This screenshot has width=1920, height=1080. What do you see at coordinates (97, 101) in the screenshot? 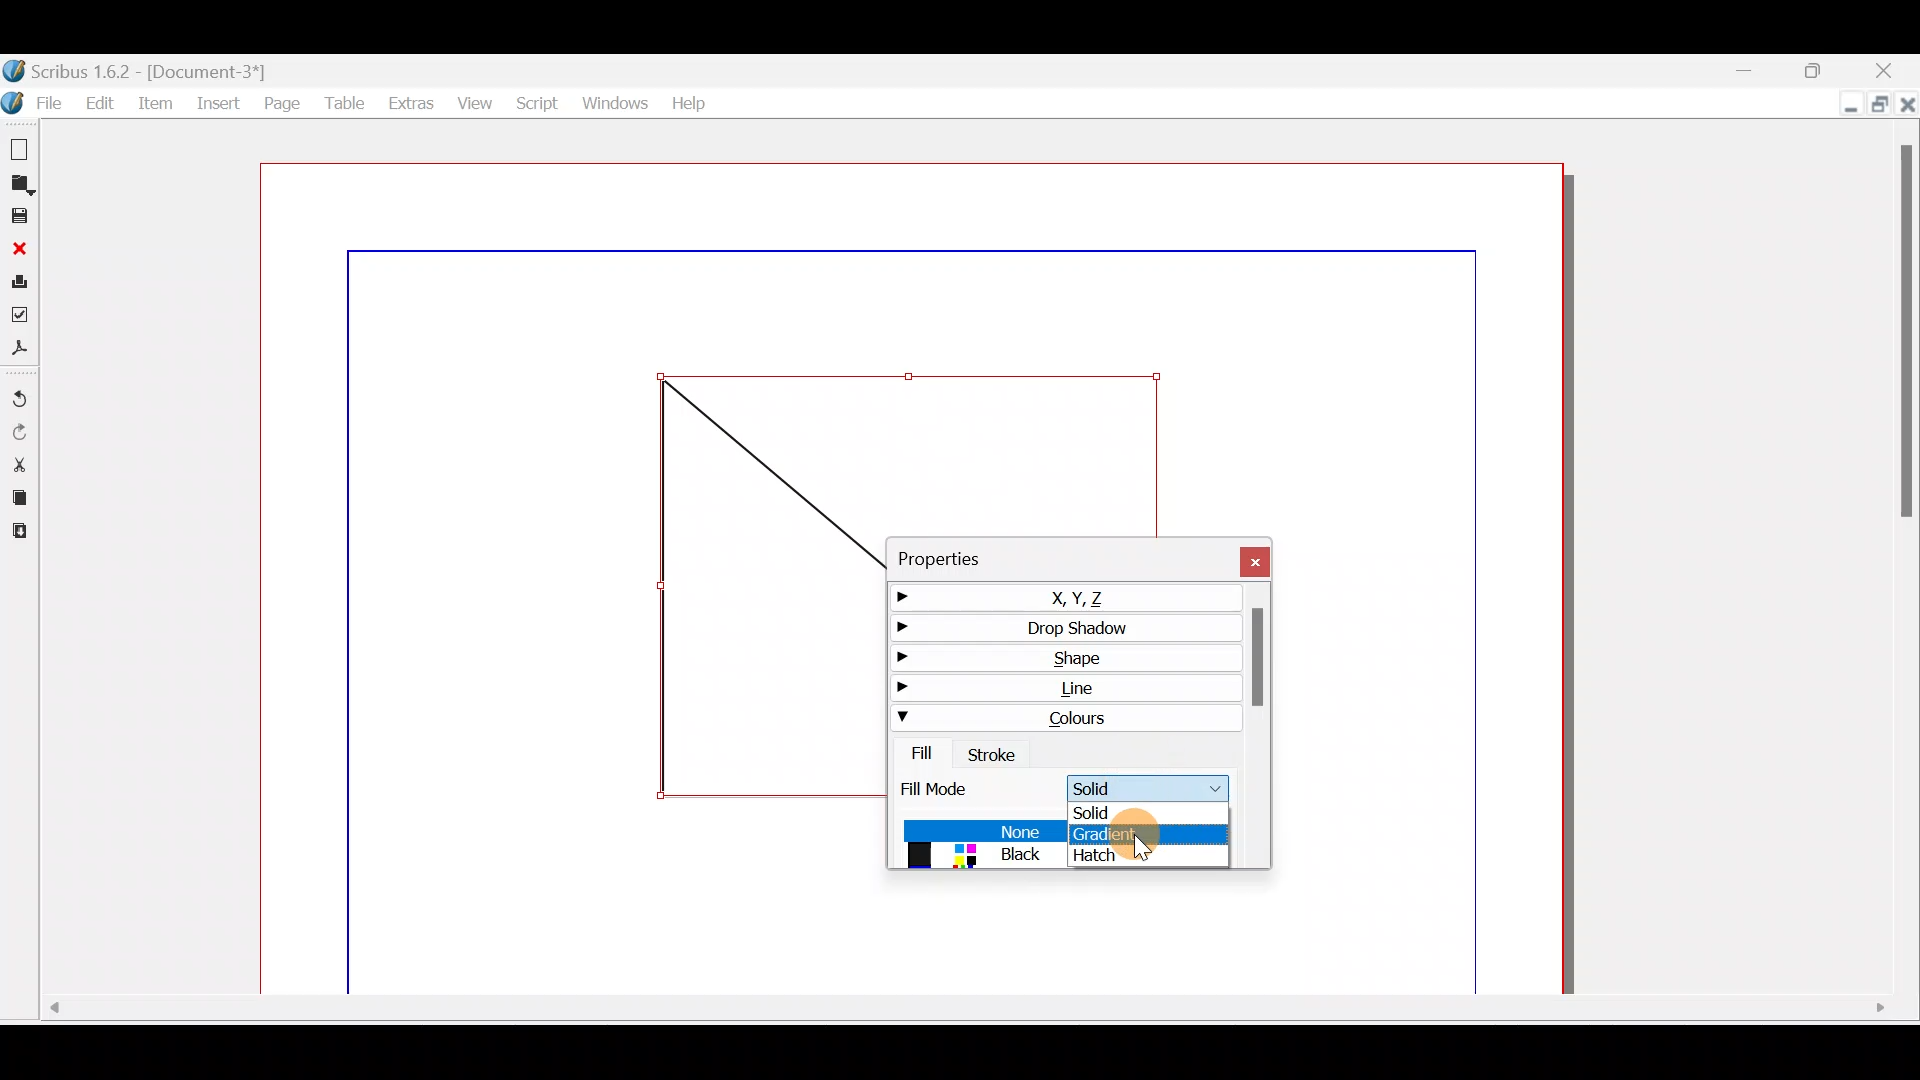
I see `Edit` at bounding box center [97, 101].